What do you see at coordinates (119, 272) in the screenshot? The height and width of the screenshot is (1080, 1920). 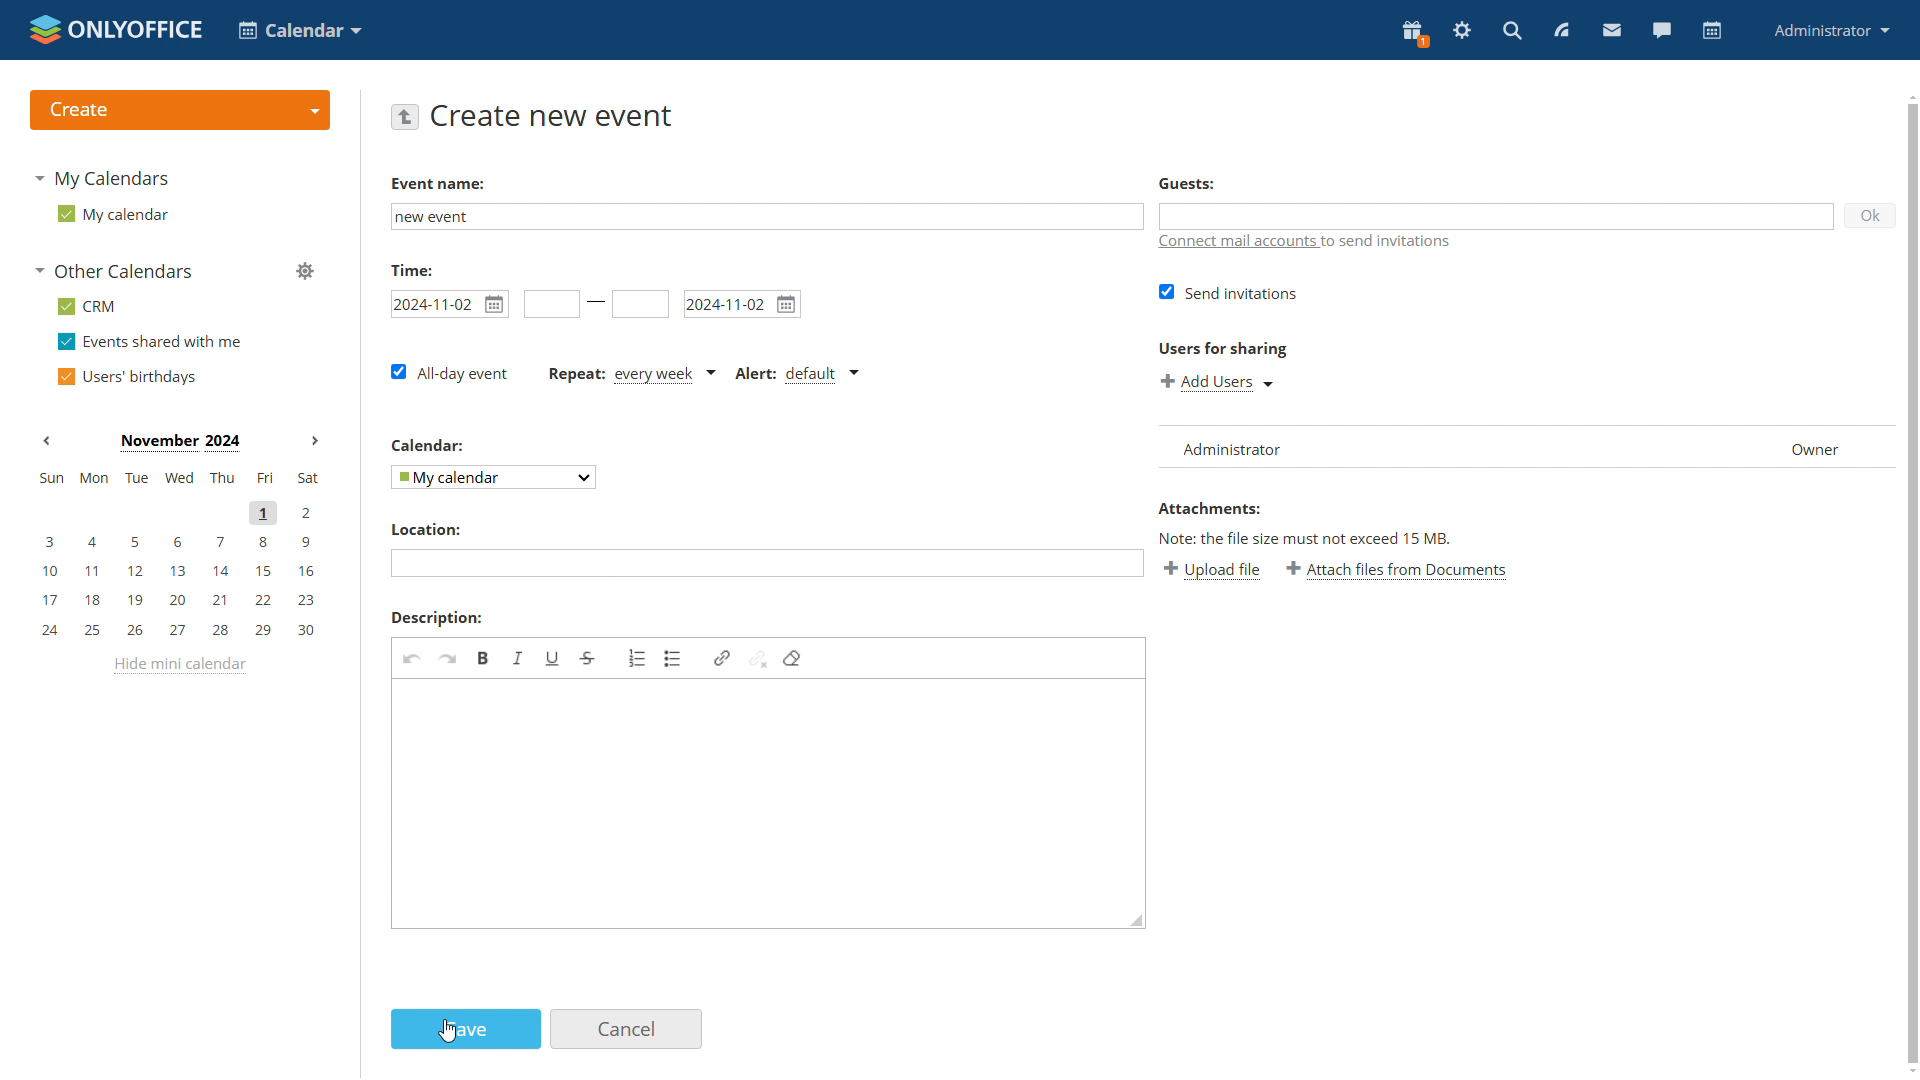 I see `other calendars` at bounding box center [119, 272].